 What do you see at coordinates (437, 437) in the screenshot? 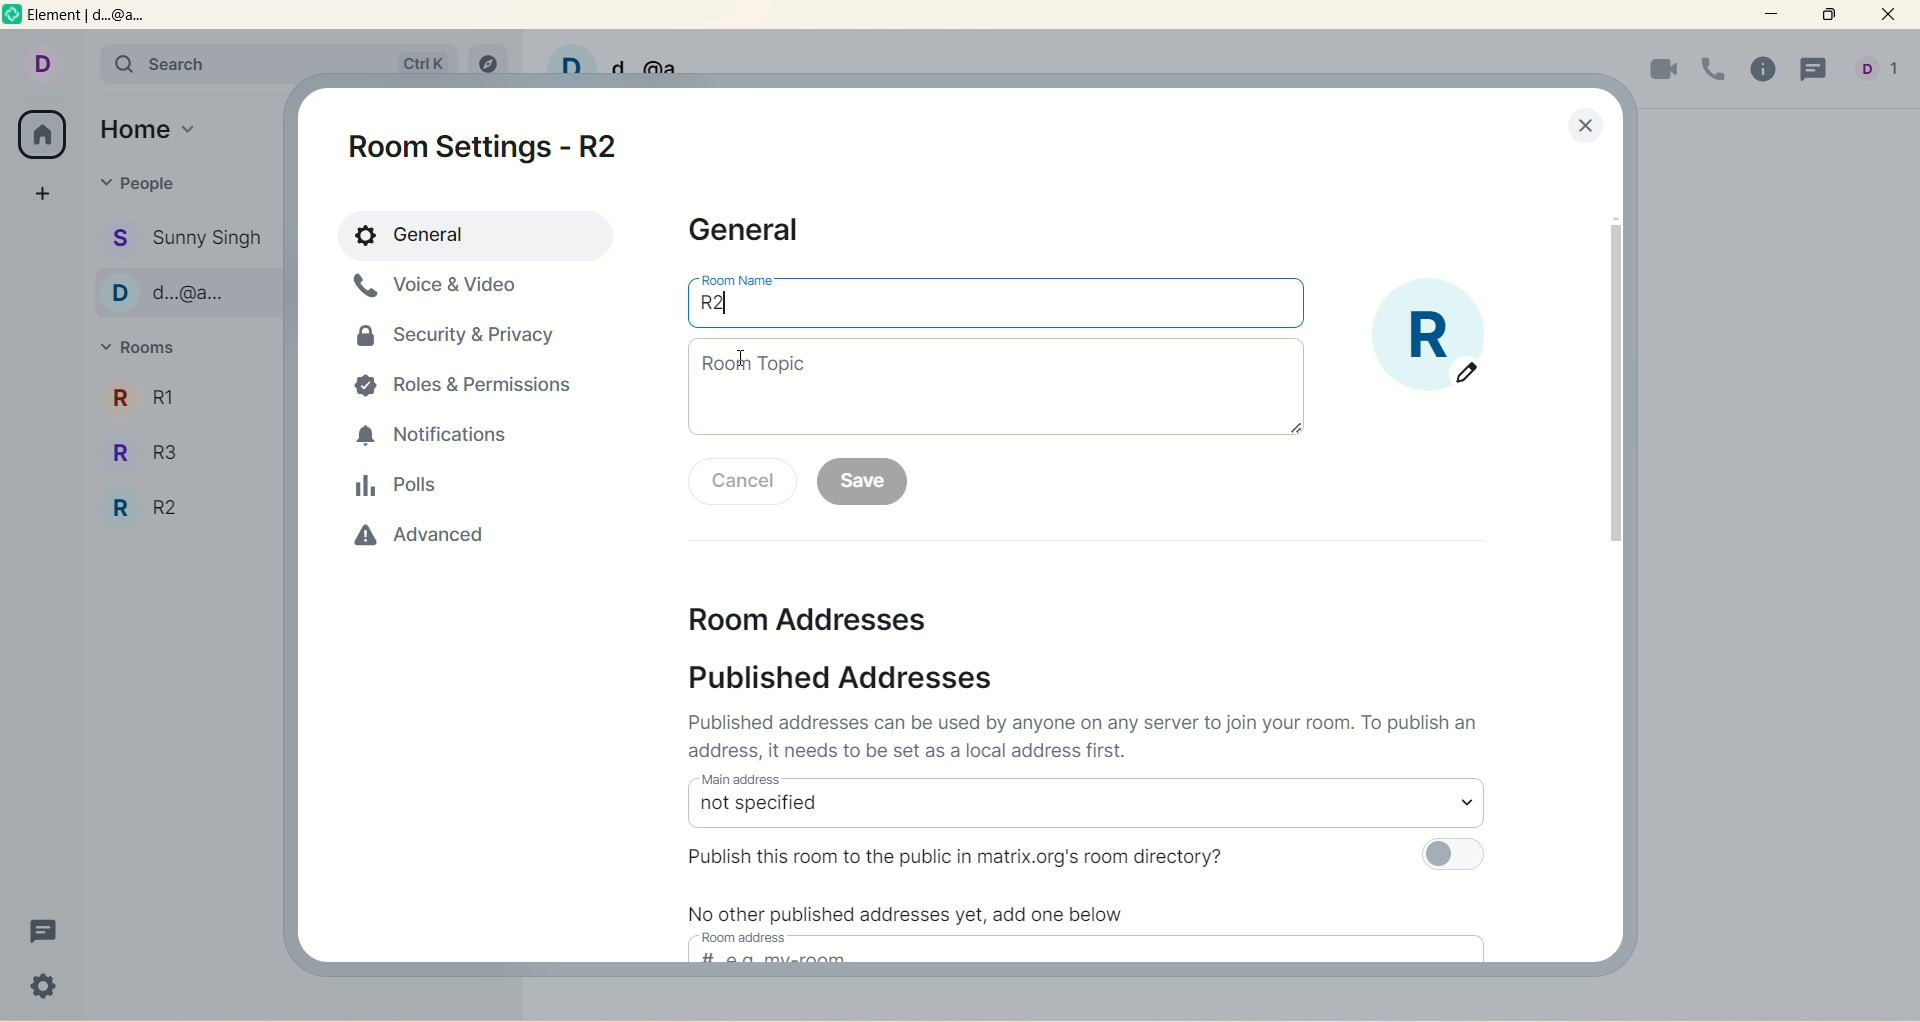
I see `notification` at bounding box center [437, 437].